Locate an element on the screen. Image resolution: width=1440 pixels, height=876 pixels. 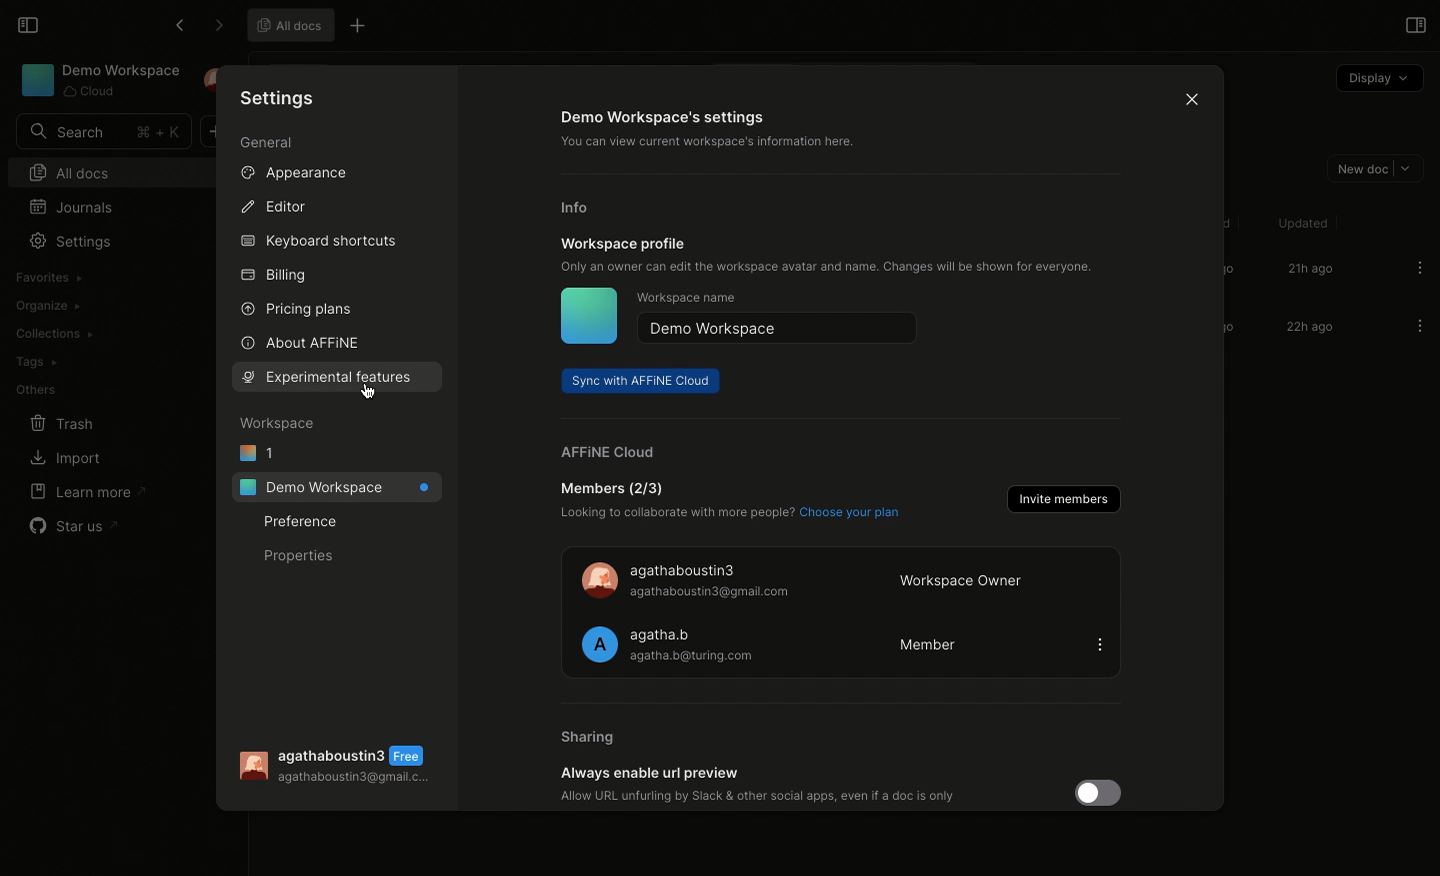
New doc is located at coordinates (1371, 167).